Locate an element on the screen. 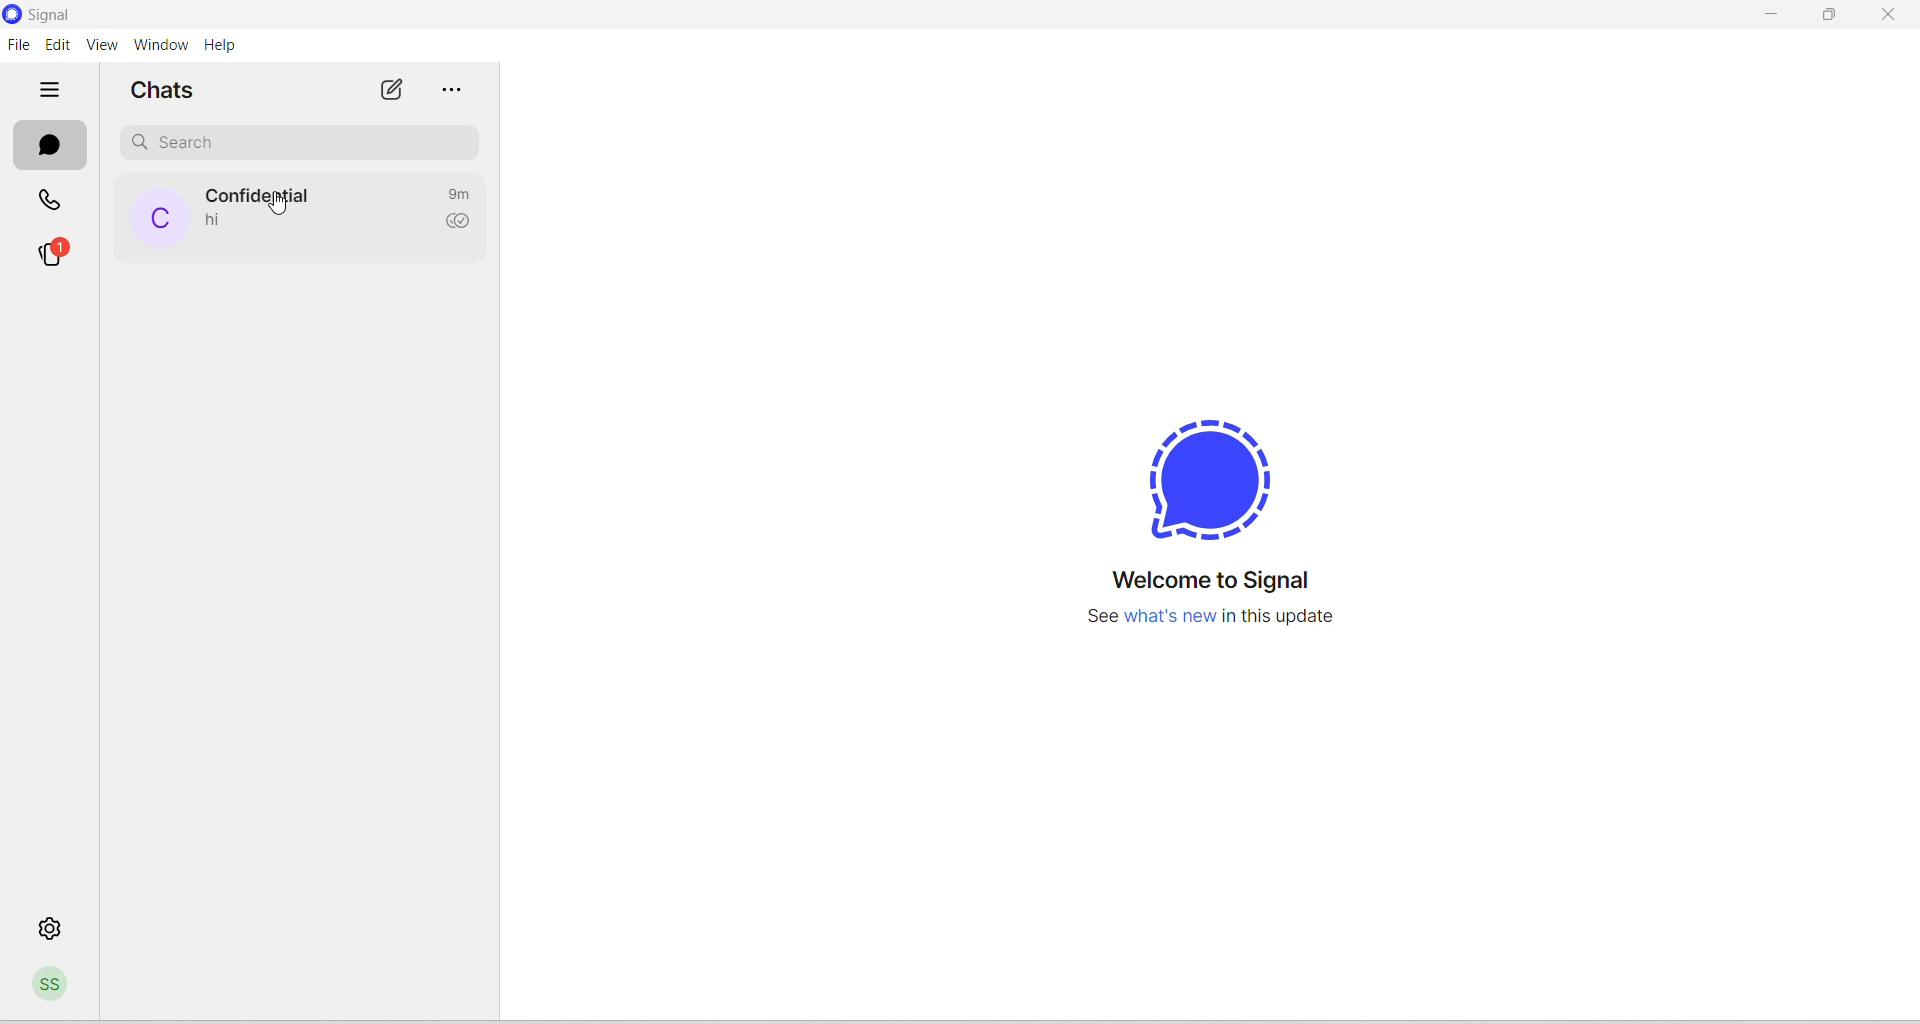 This screenshot has height=1024, width=1920. minimize is located at coordinates (1772, 18).